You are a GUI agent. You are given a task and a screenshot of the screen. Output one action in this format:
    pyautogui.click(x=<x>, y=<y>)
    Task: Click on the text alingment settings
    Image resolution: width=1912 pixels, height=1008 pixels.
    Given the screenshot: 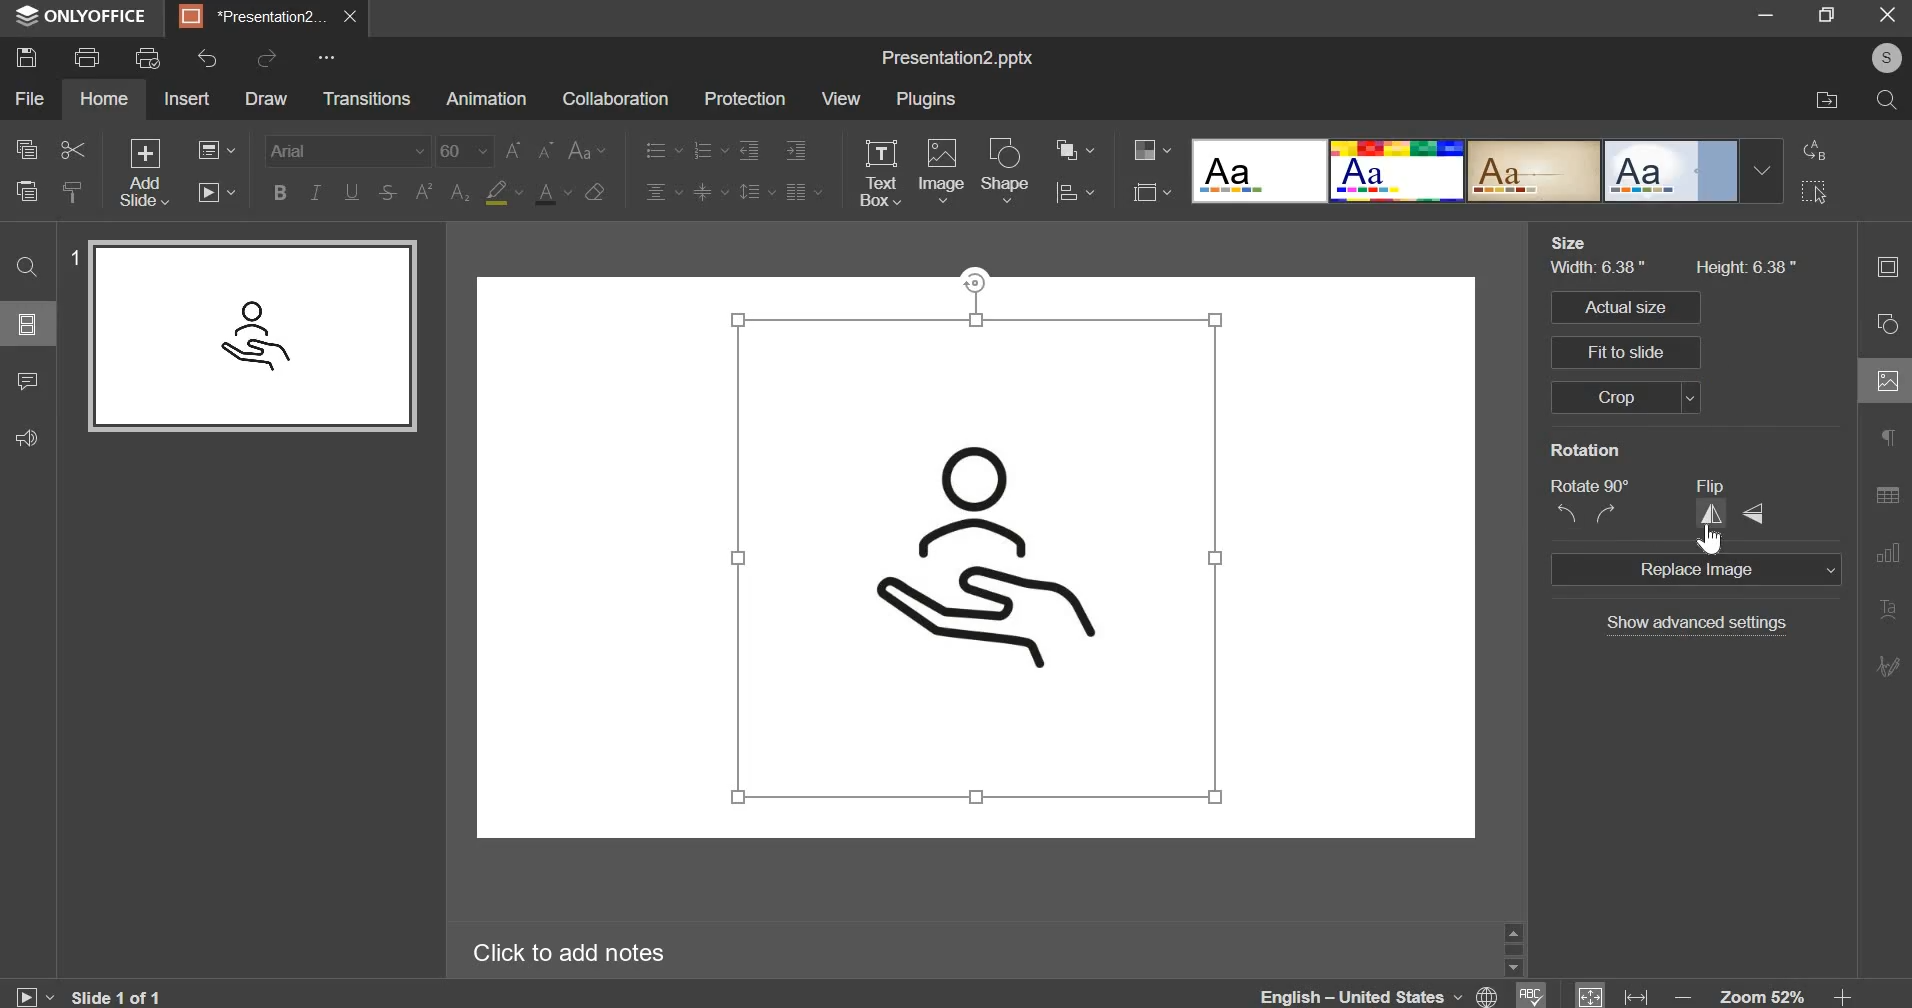 What is the action you would take?
    pyautogui.click(x=731, y=171)
    